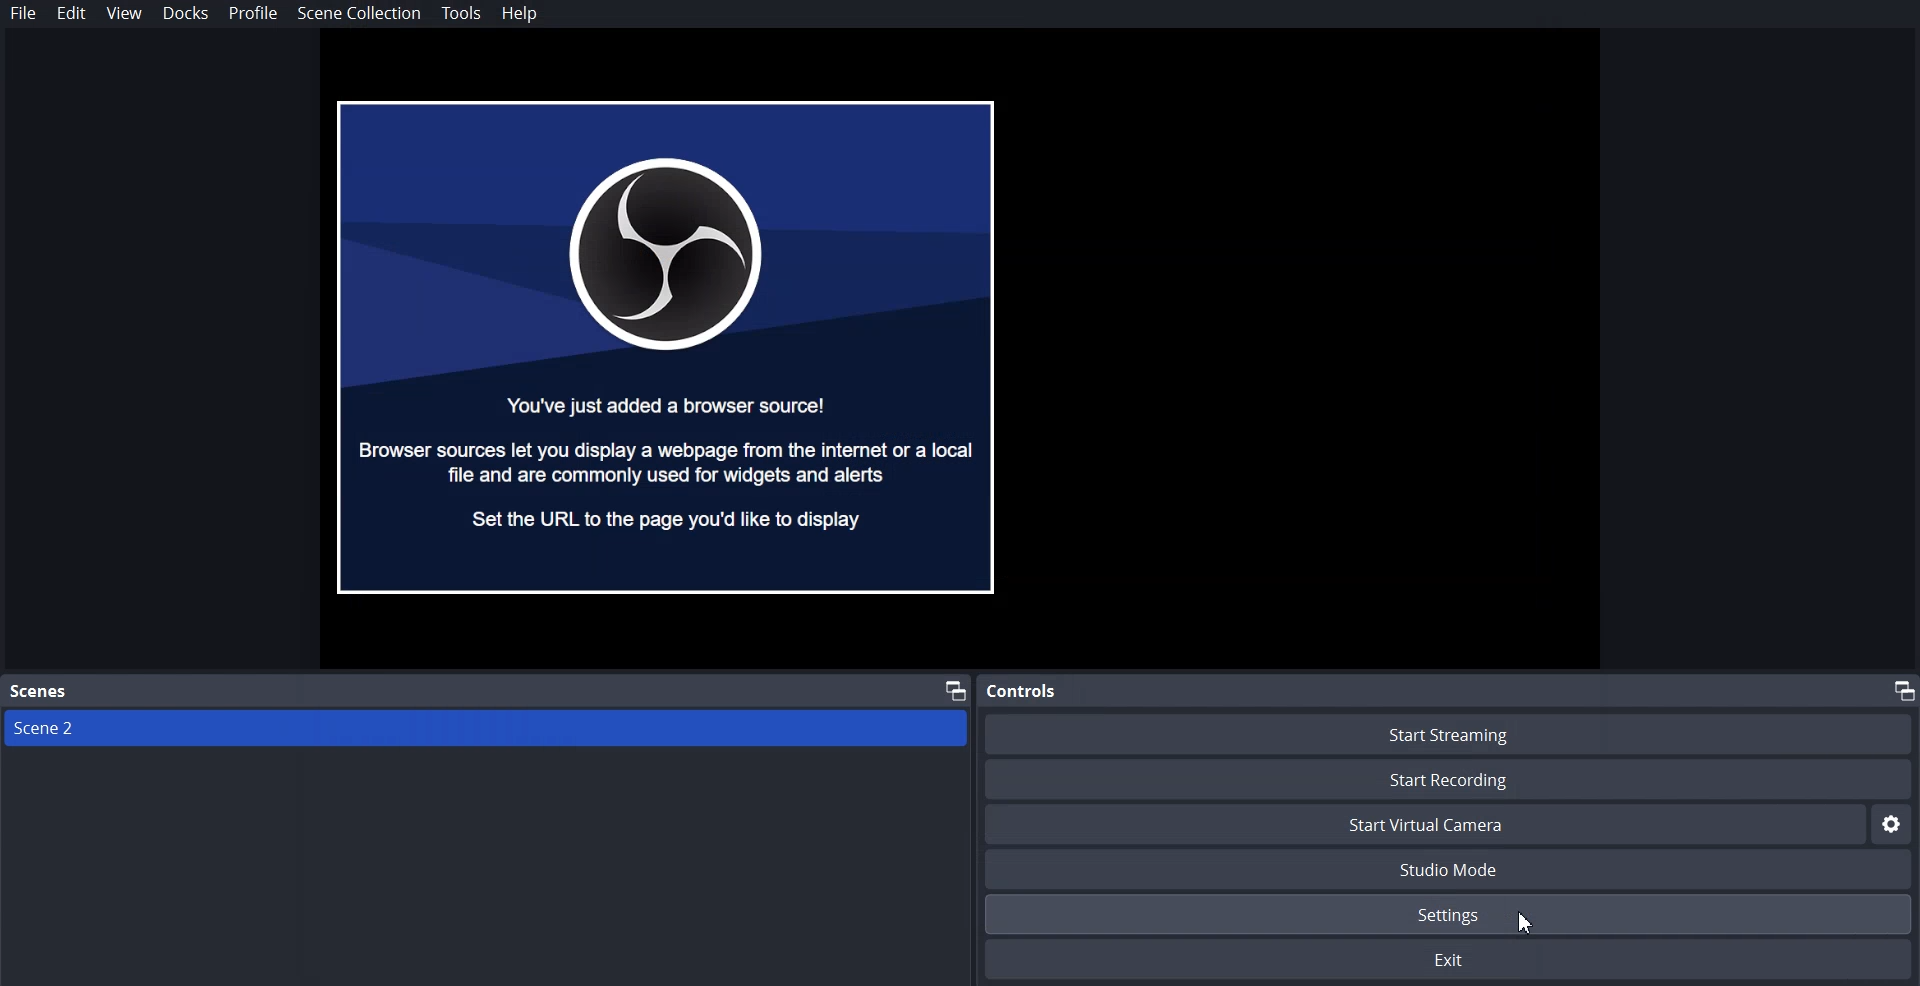 The width and height of the screenshot is (1920, 986). What do you see at coordinates (955, 689) in the screenshot?
I see `Maximize` at bounding box center [955, 689].